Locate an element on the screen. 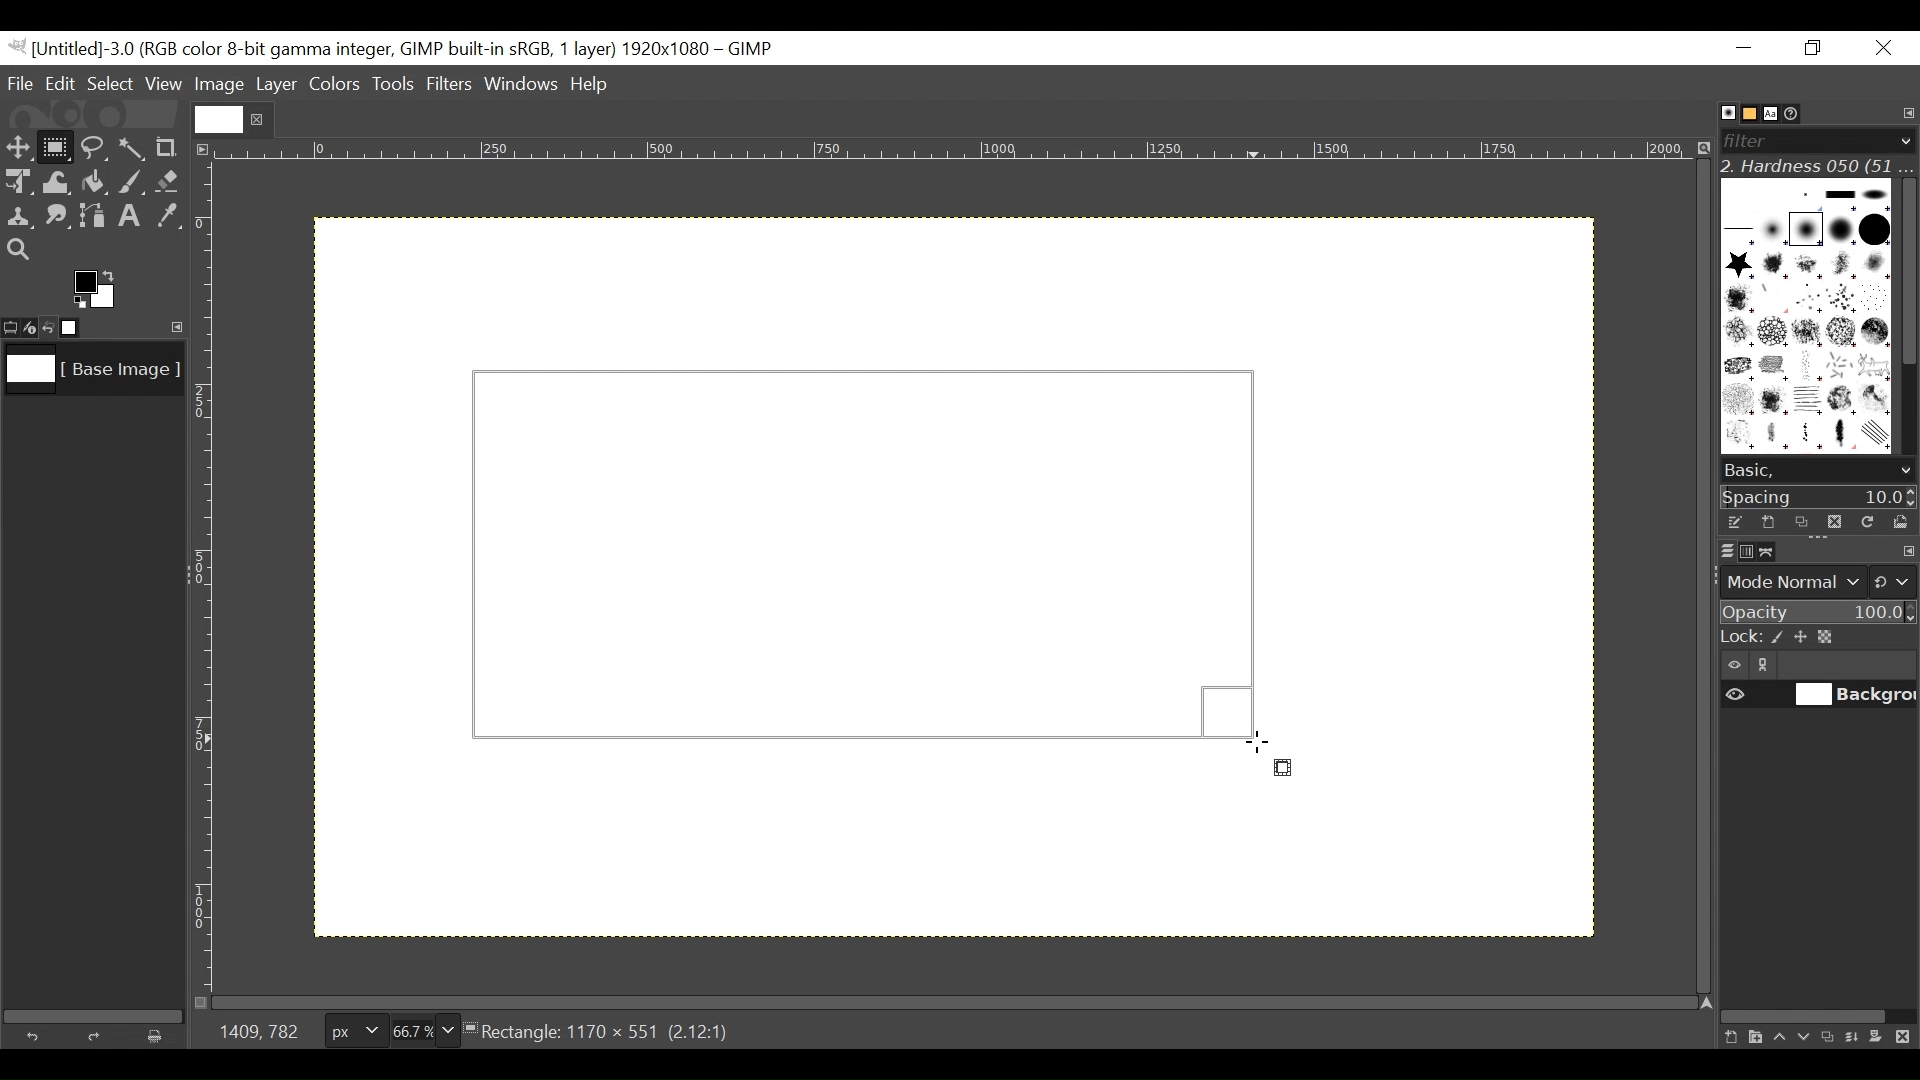 This screenshot has width=1920, height=1080. Crop tool is located at coordinates (175, 147).